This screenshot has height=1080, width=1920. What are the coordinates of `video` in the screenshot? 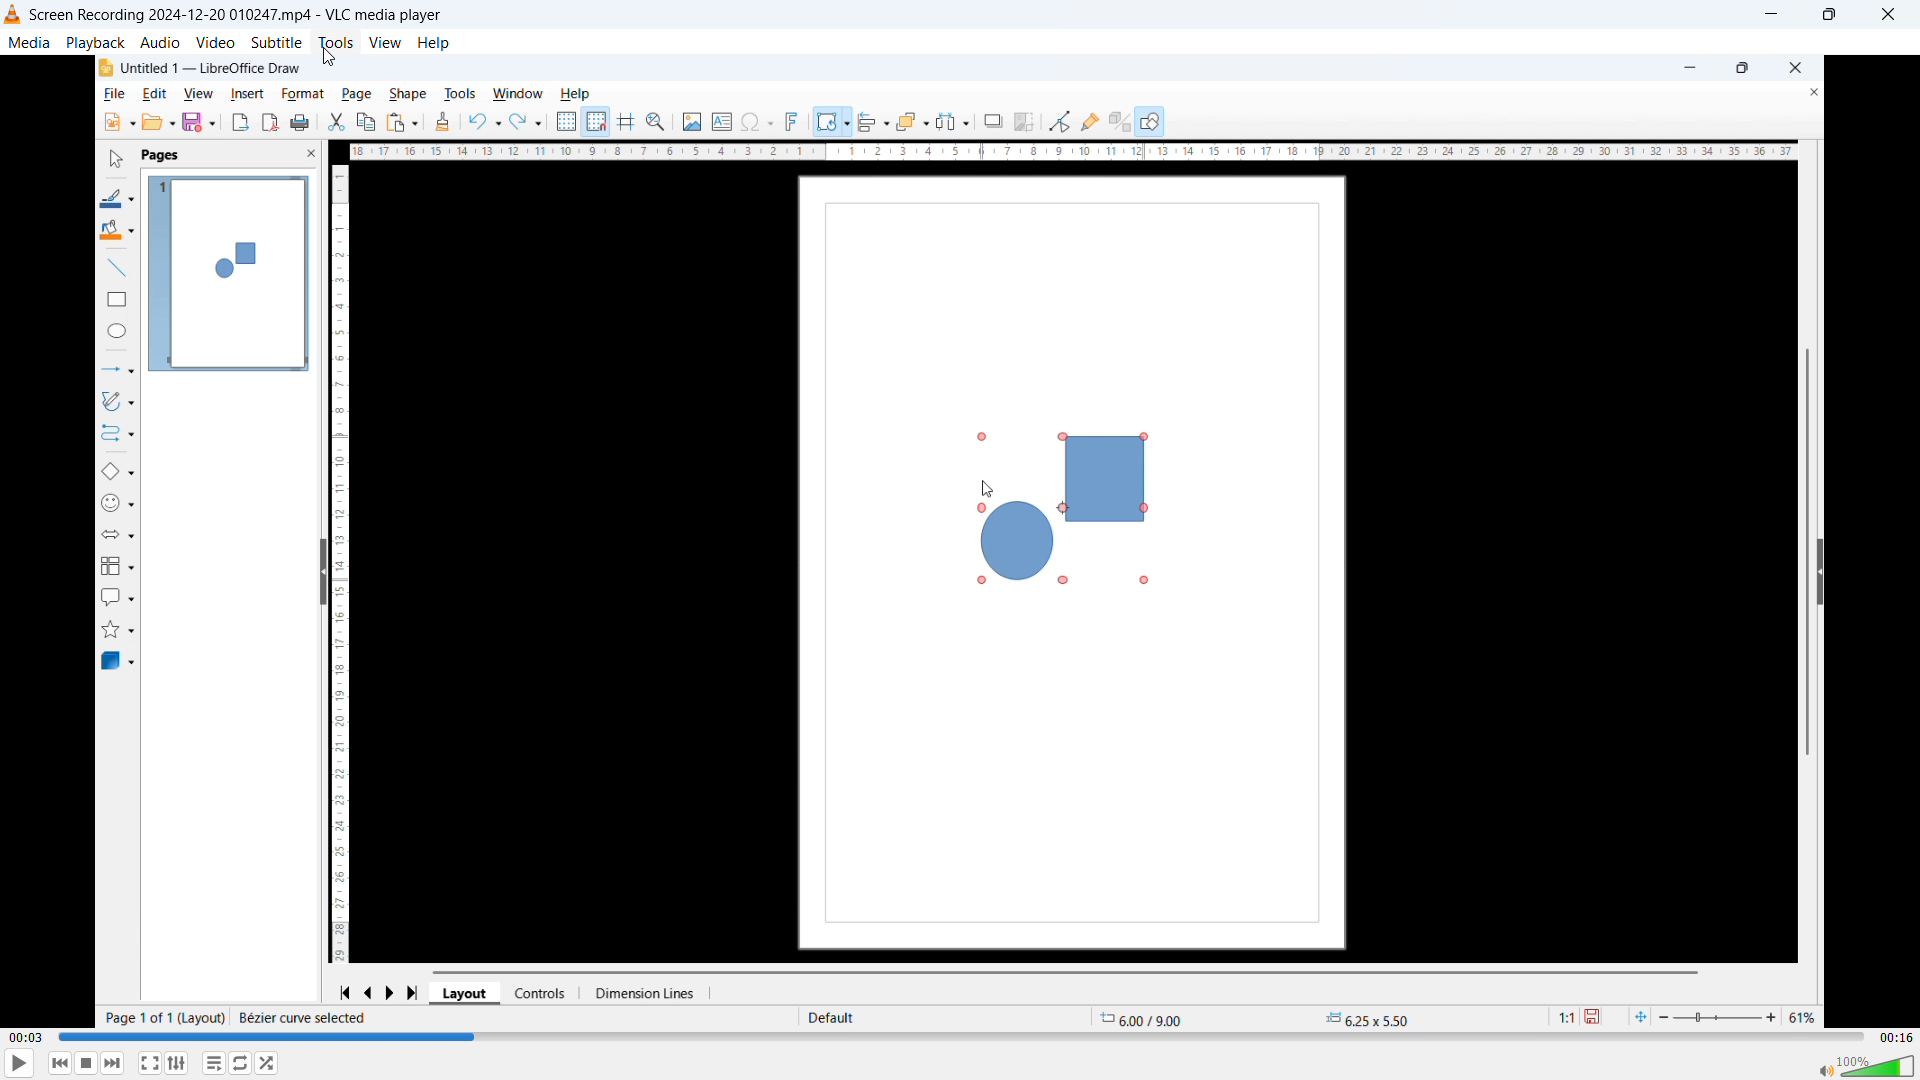 It's located at (215, 42).